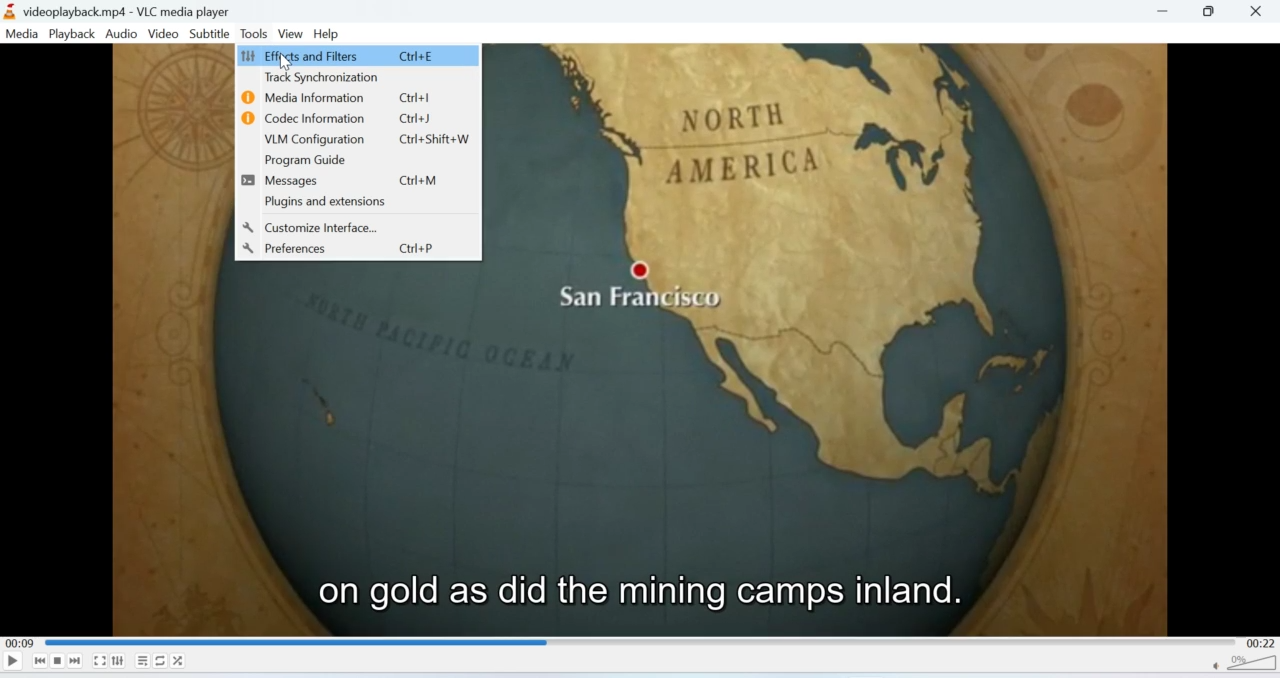 Image resolution: width=1280 pixels, height=678 pixels. I want to click on Video, so click(161, 34).